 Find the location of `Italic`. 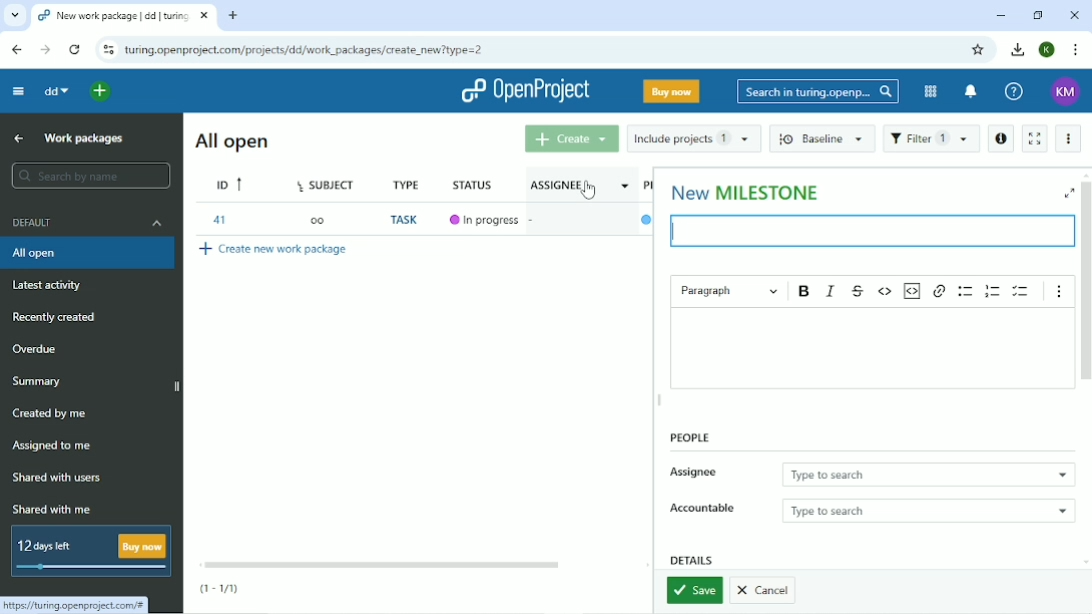

Italic is located at coordinates (831, 291).